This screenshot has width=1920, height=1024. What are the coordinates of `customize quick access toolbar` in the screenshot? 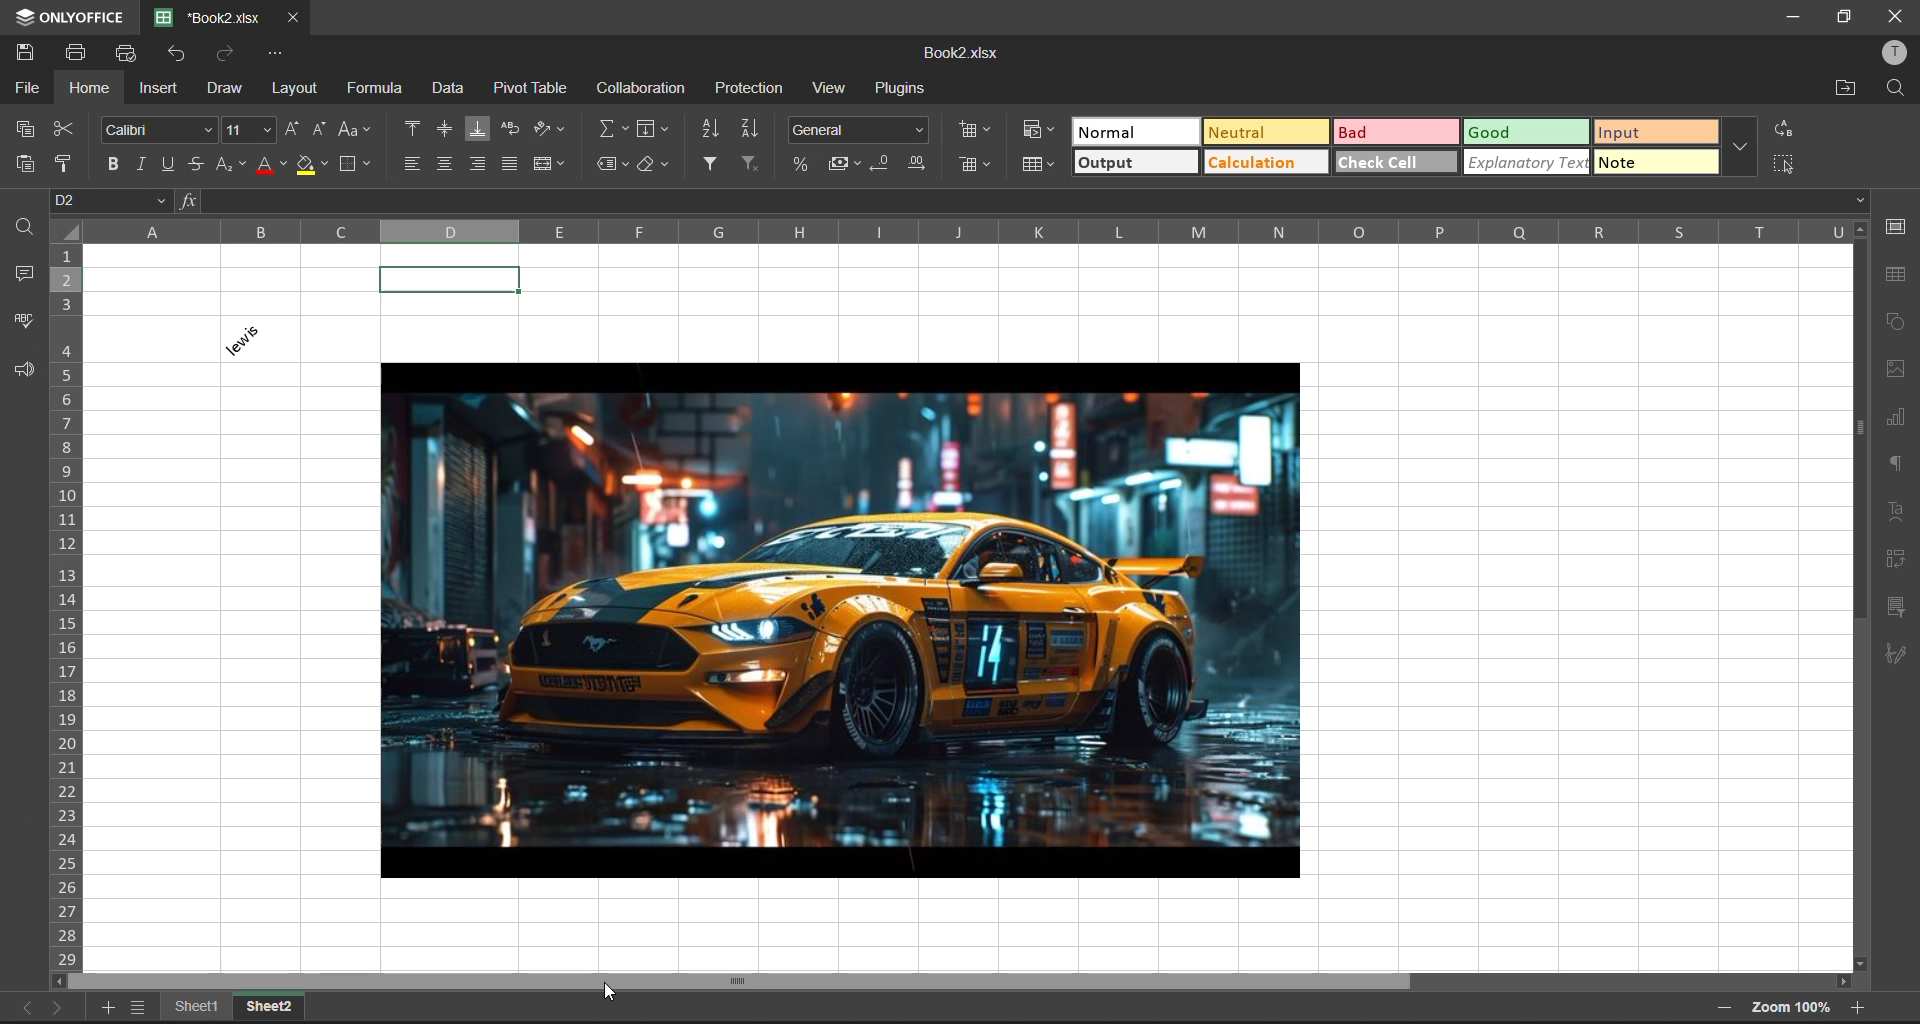 It's located at (277, 54).